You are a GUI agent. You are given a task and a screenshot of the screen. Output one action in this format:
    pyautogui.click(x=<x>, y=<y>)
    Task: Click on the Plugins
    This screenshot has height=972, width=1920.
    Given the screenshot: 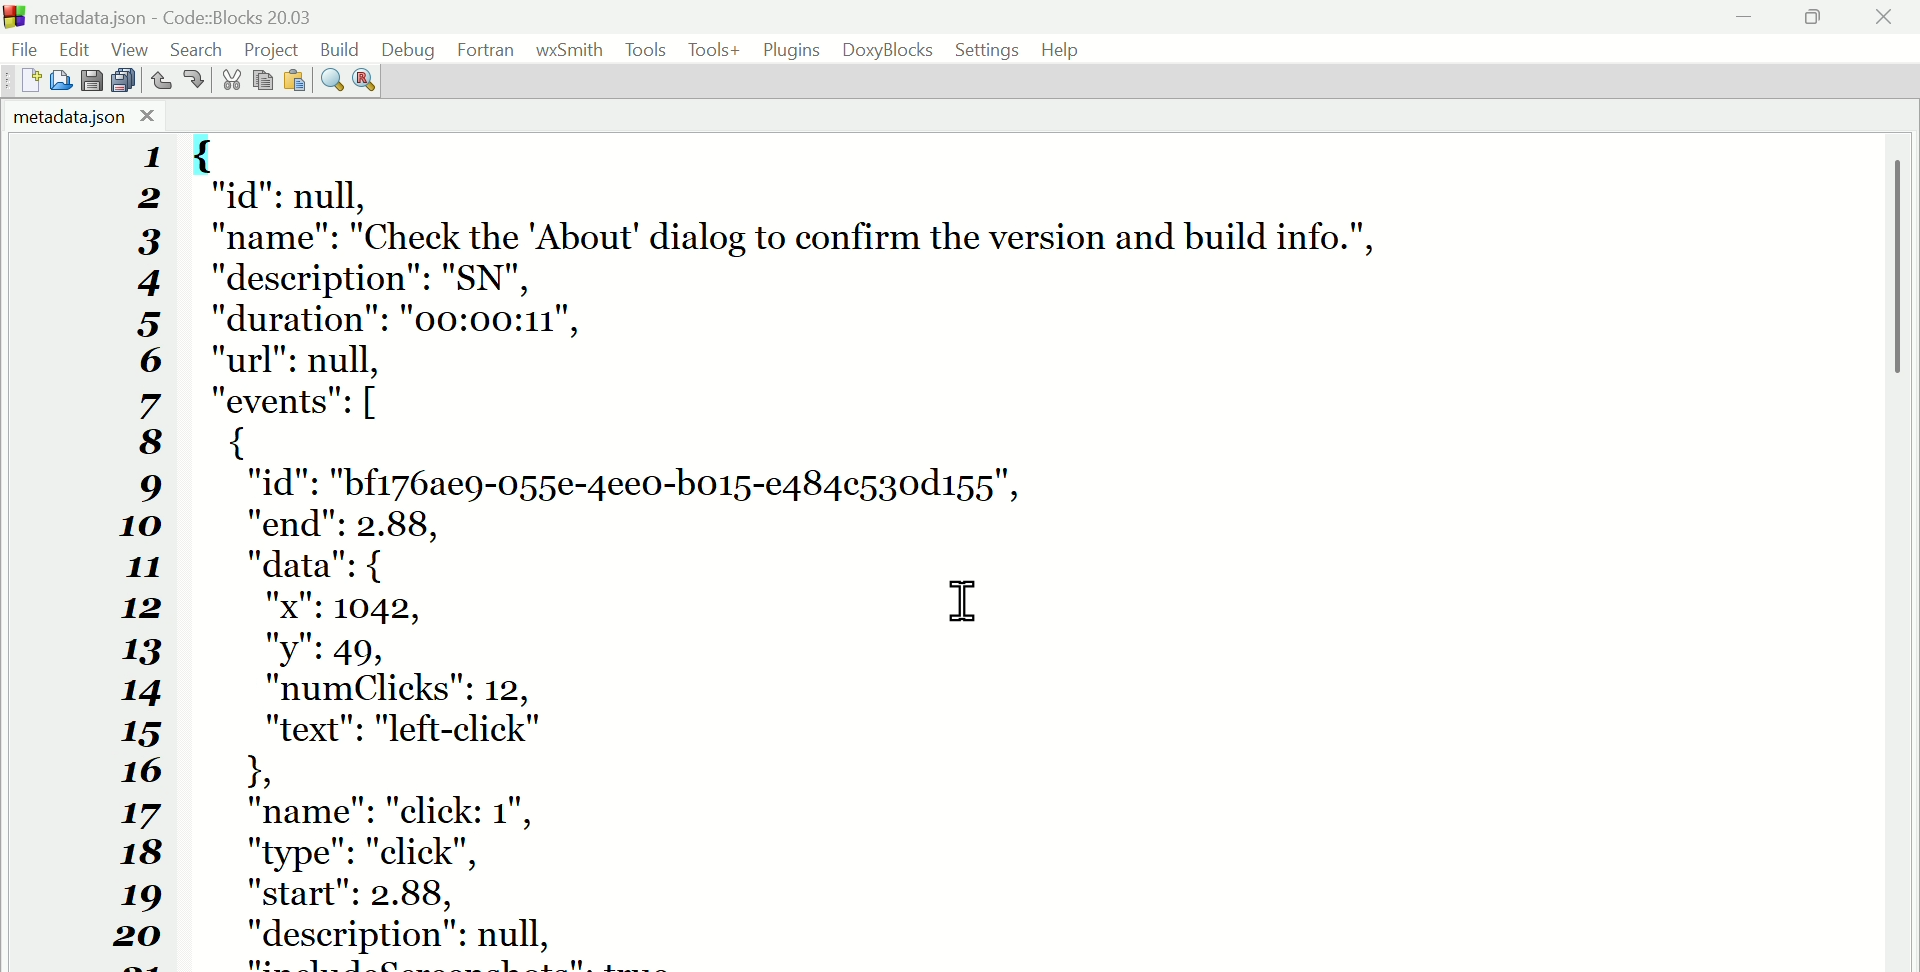 What is the action you would take?
    pyautogui.click(x=793, y=50)
    